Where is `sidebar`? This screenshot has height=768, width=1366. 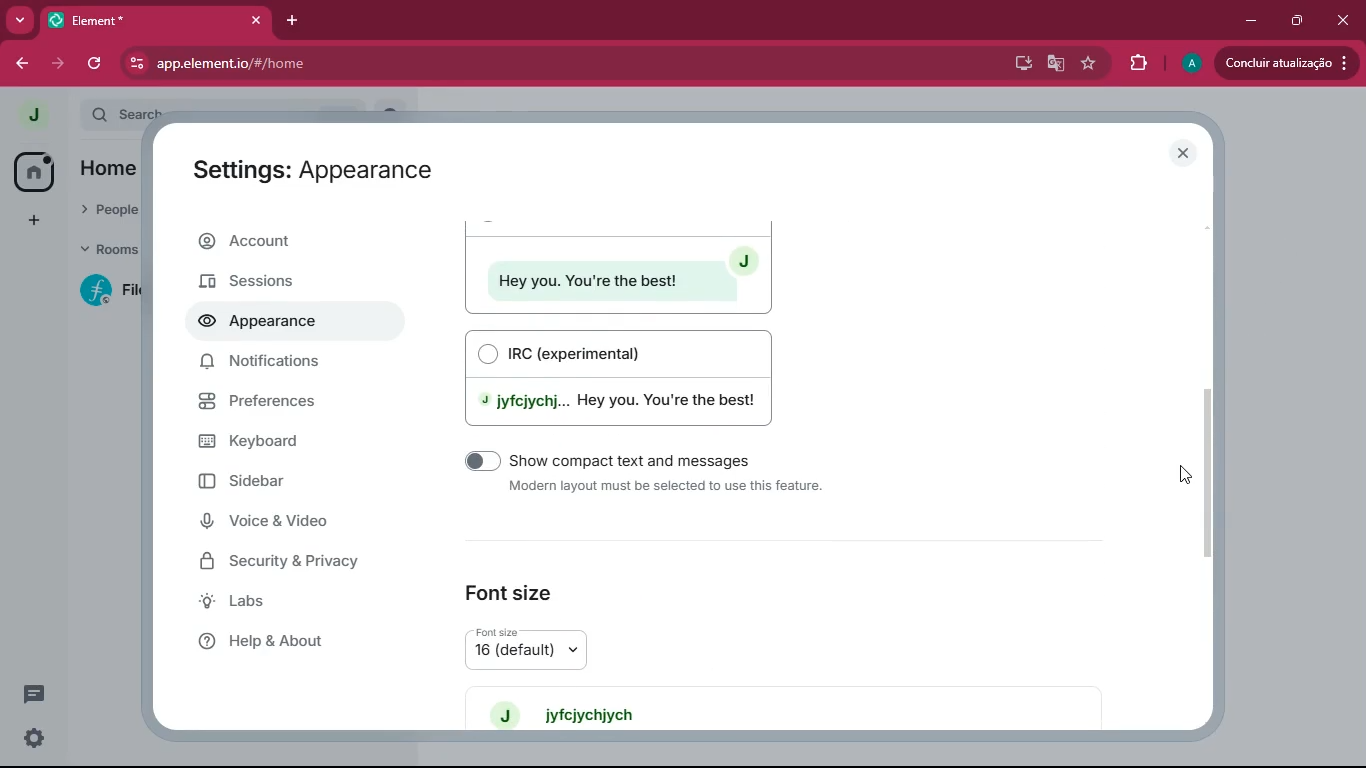 sidebar is located at coordinates (277, 482).